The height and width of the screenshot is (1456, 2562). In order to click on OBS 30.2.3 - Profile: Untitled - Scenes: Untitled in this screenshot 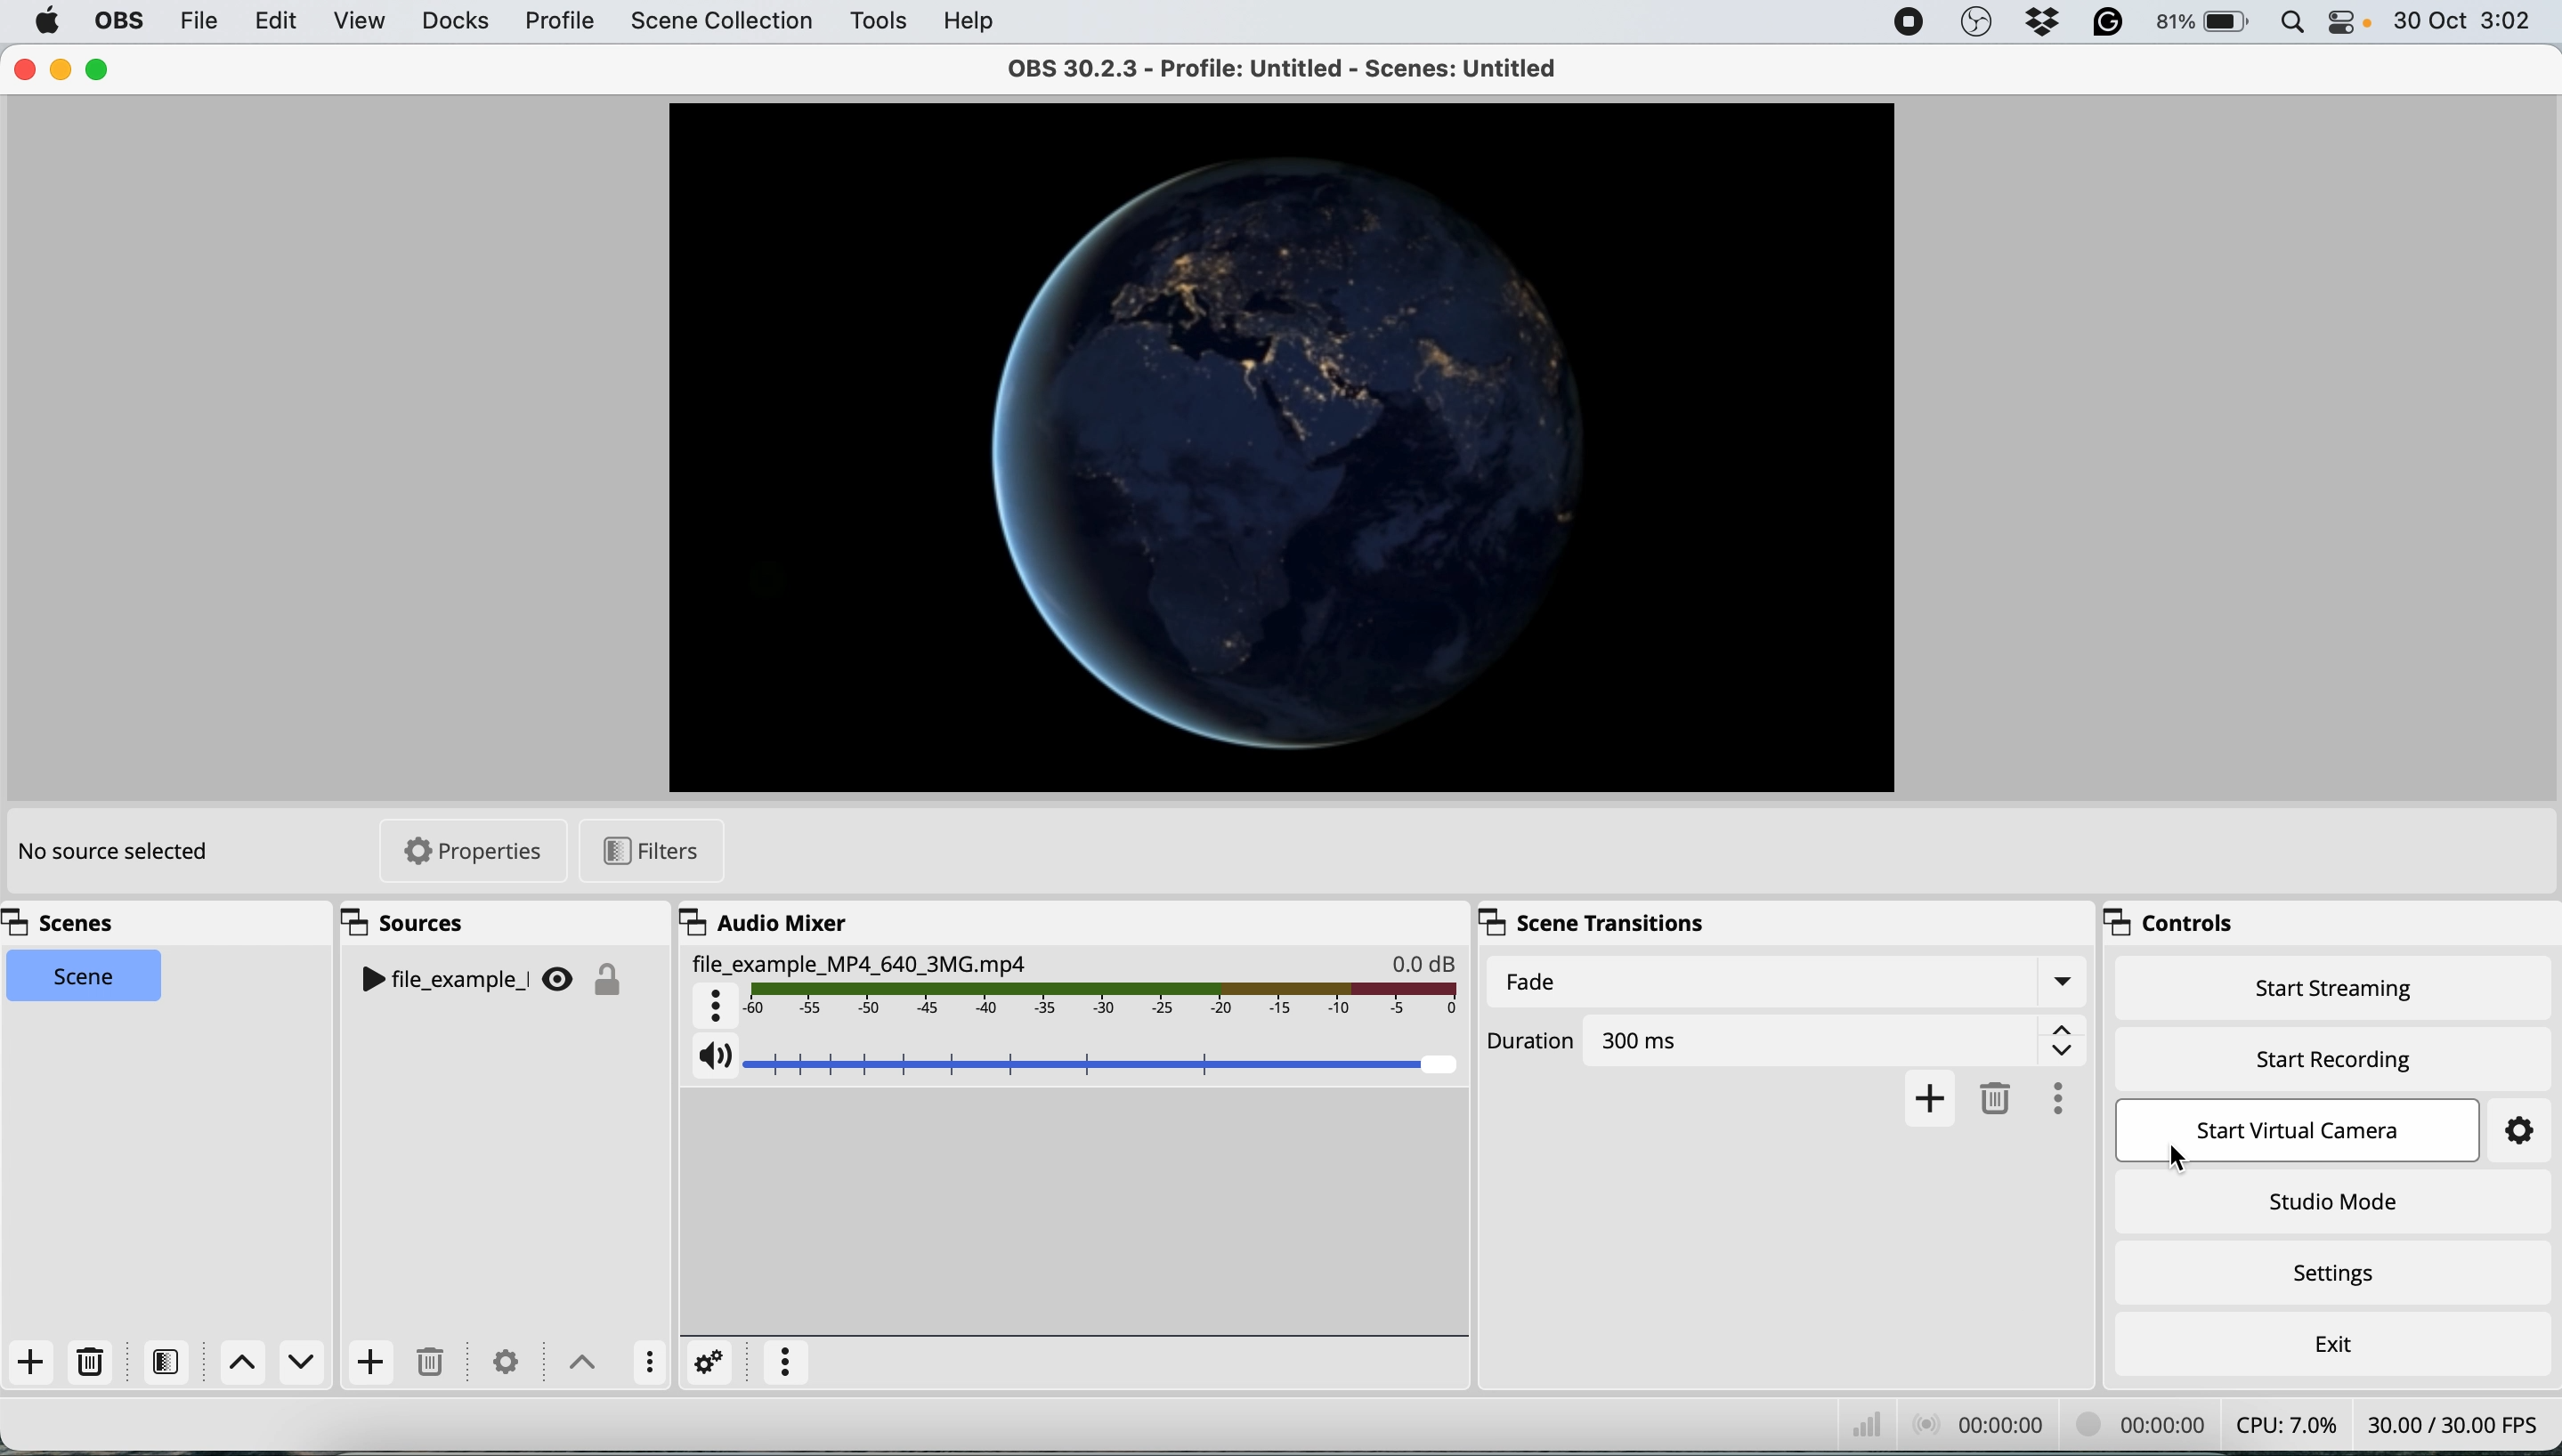, I will do `click(1271, 71)`.